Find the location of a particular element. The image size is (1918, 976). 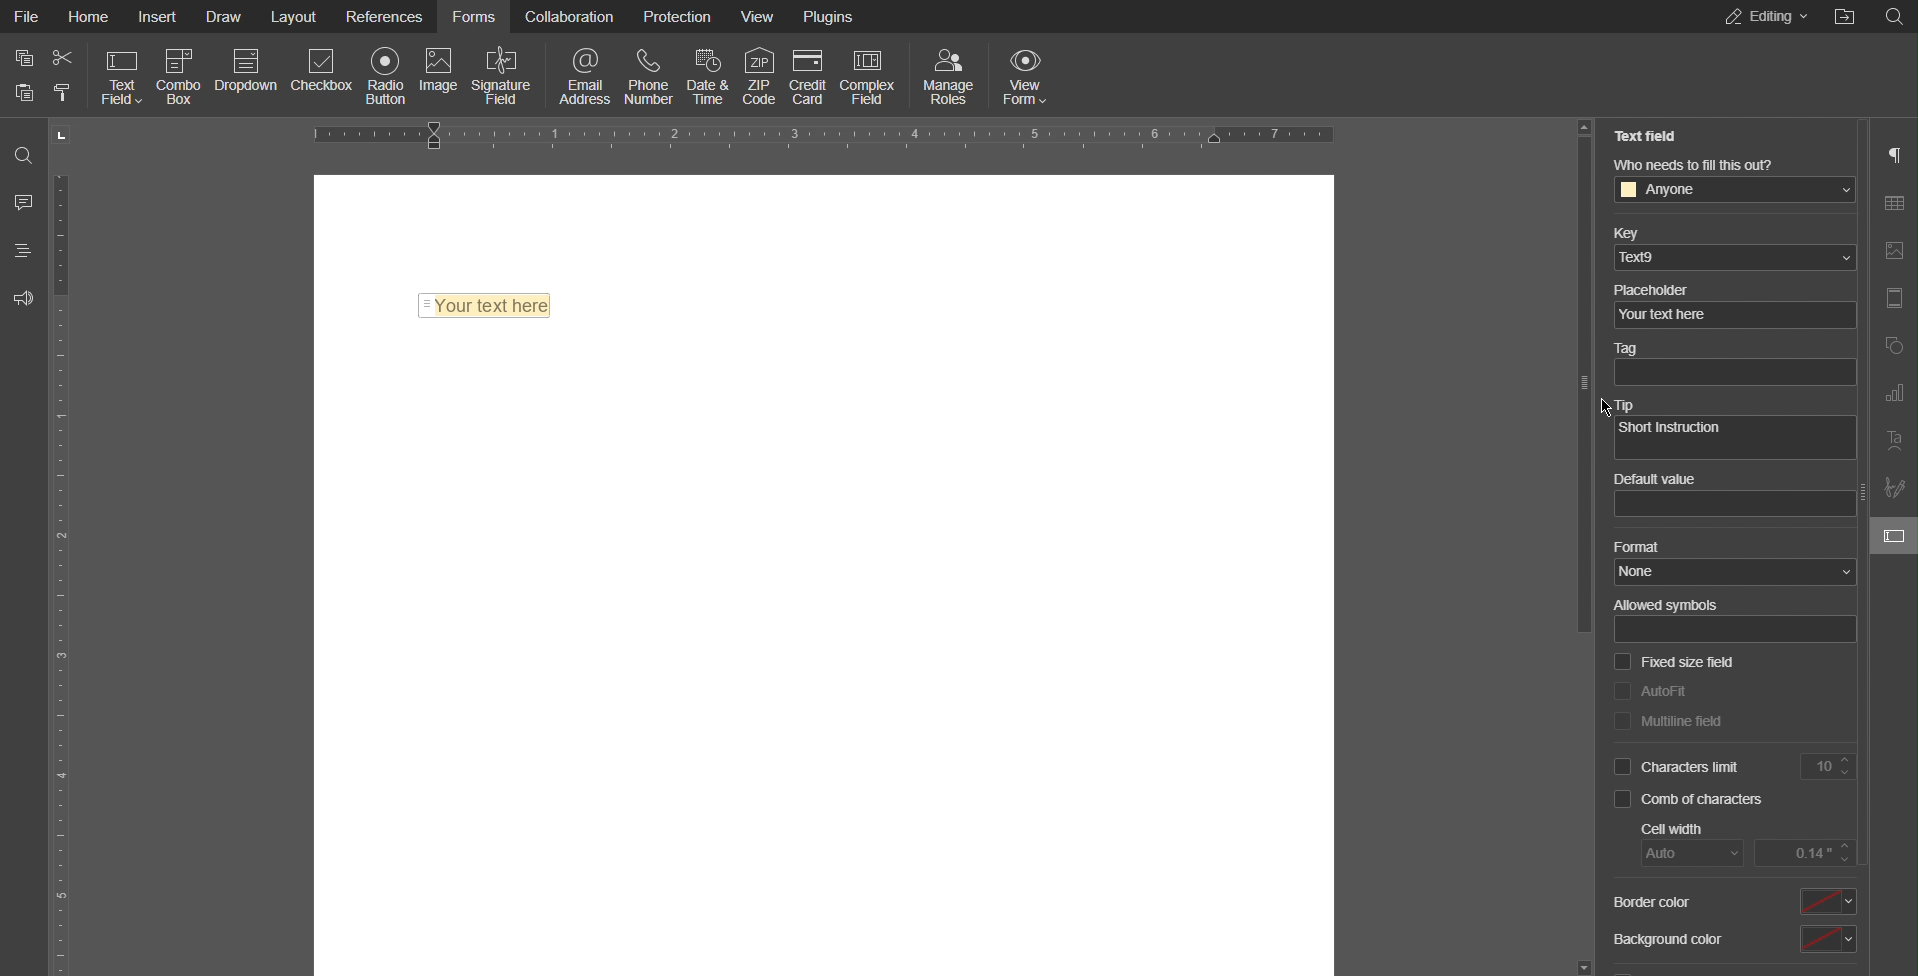

none is located at coordinates (1737, 570).